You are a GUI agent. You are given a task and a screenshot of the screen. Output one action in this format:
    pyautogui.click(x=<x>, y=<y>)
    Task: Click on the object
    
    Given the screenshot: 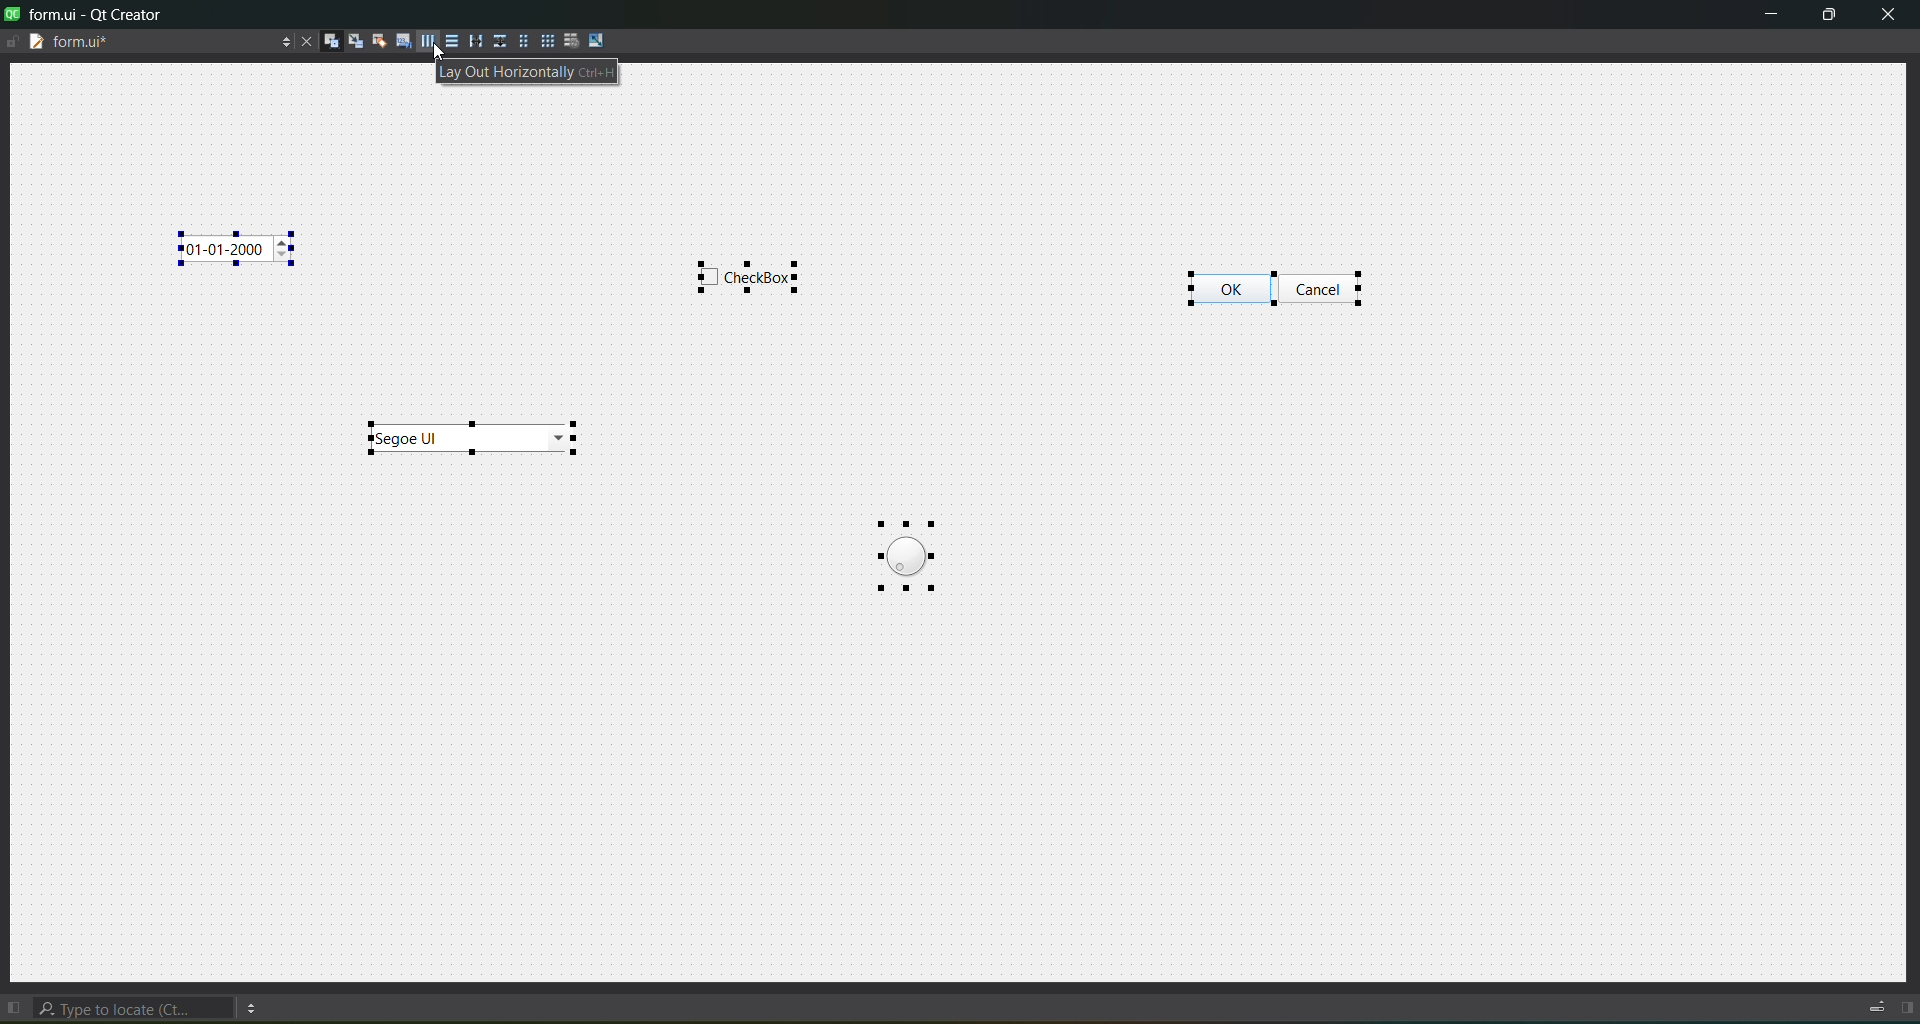 What is the action you would take?
    pyautogui.click(x=239, y=253)
    